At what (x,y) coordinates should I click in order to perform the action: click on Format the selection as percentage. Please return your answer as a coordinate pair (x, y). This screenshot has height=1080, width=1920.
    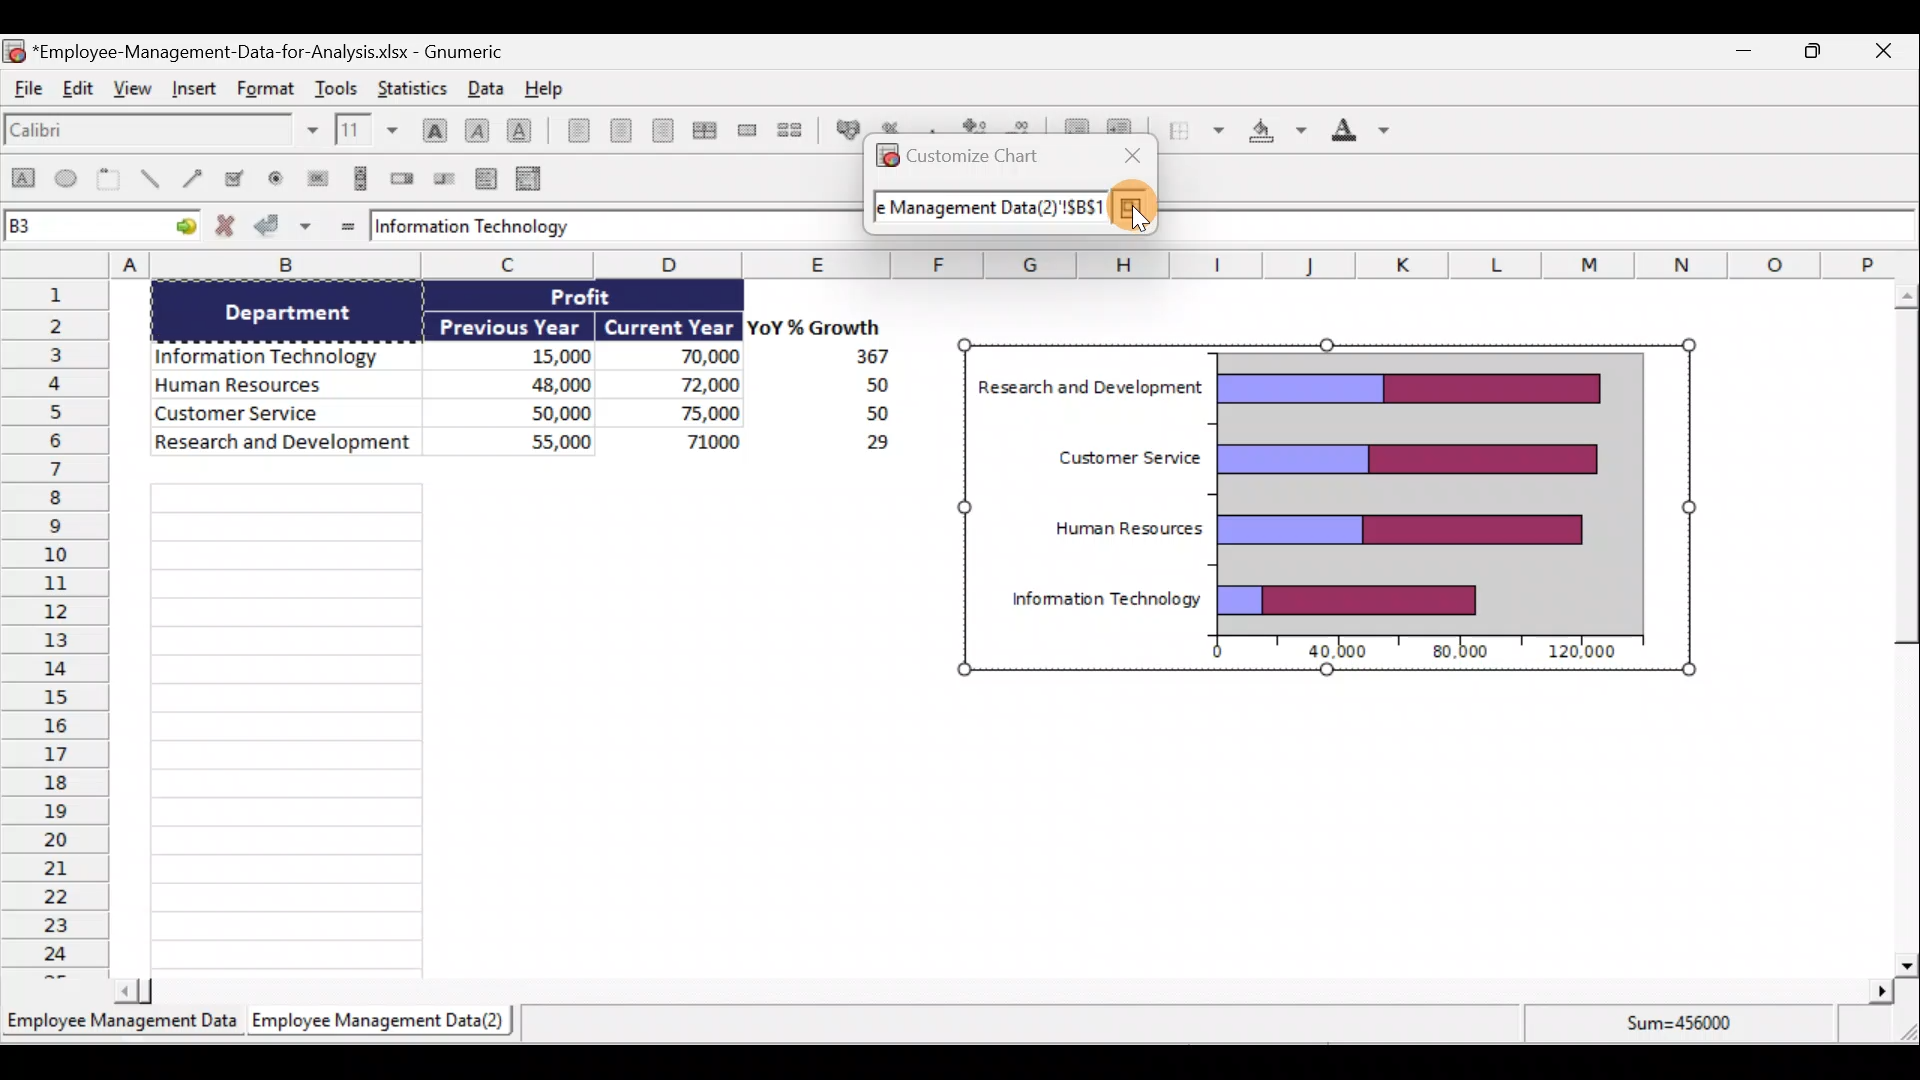
    Looking at the image, I should click on (895, 127).